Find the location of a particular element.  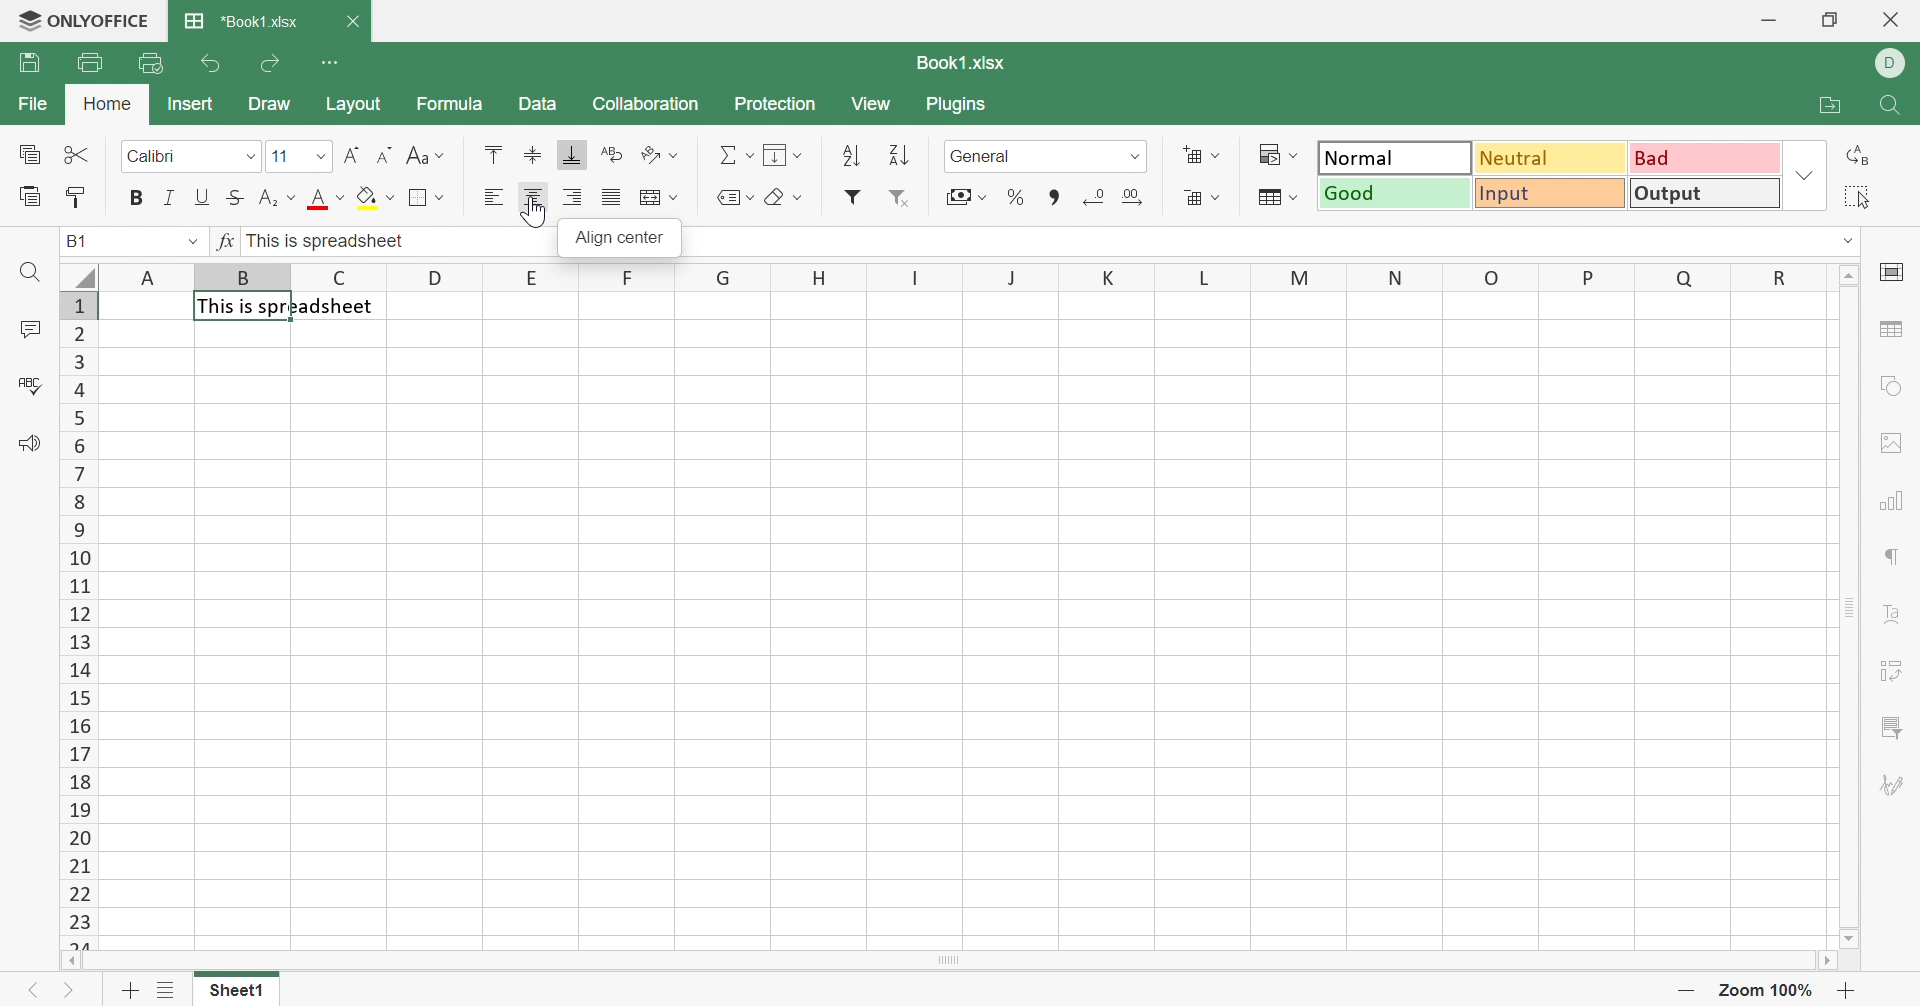

Close is located at coordinates (1891, 20).